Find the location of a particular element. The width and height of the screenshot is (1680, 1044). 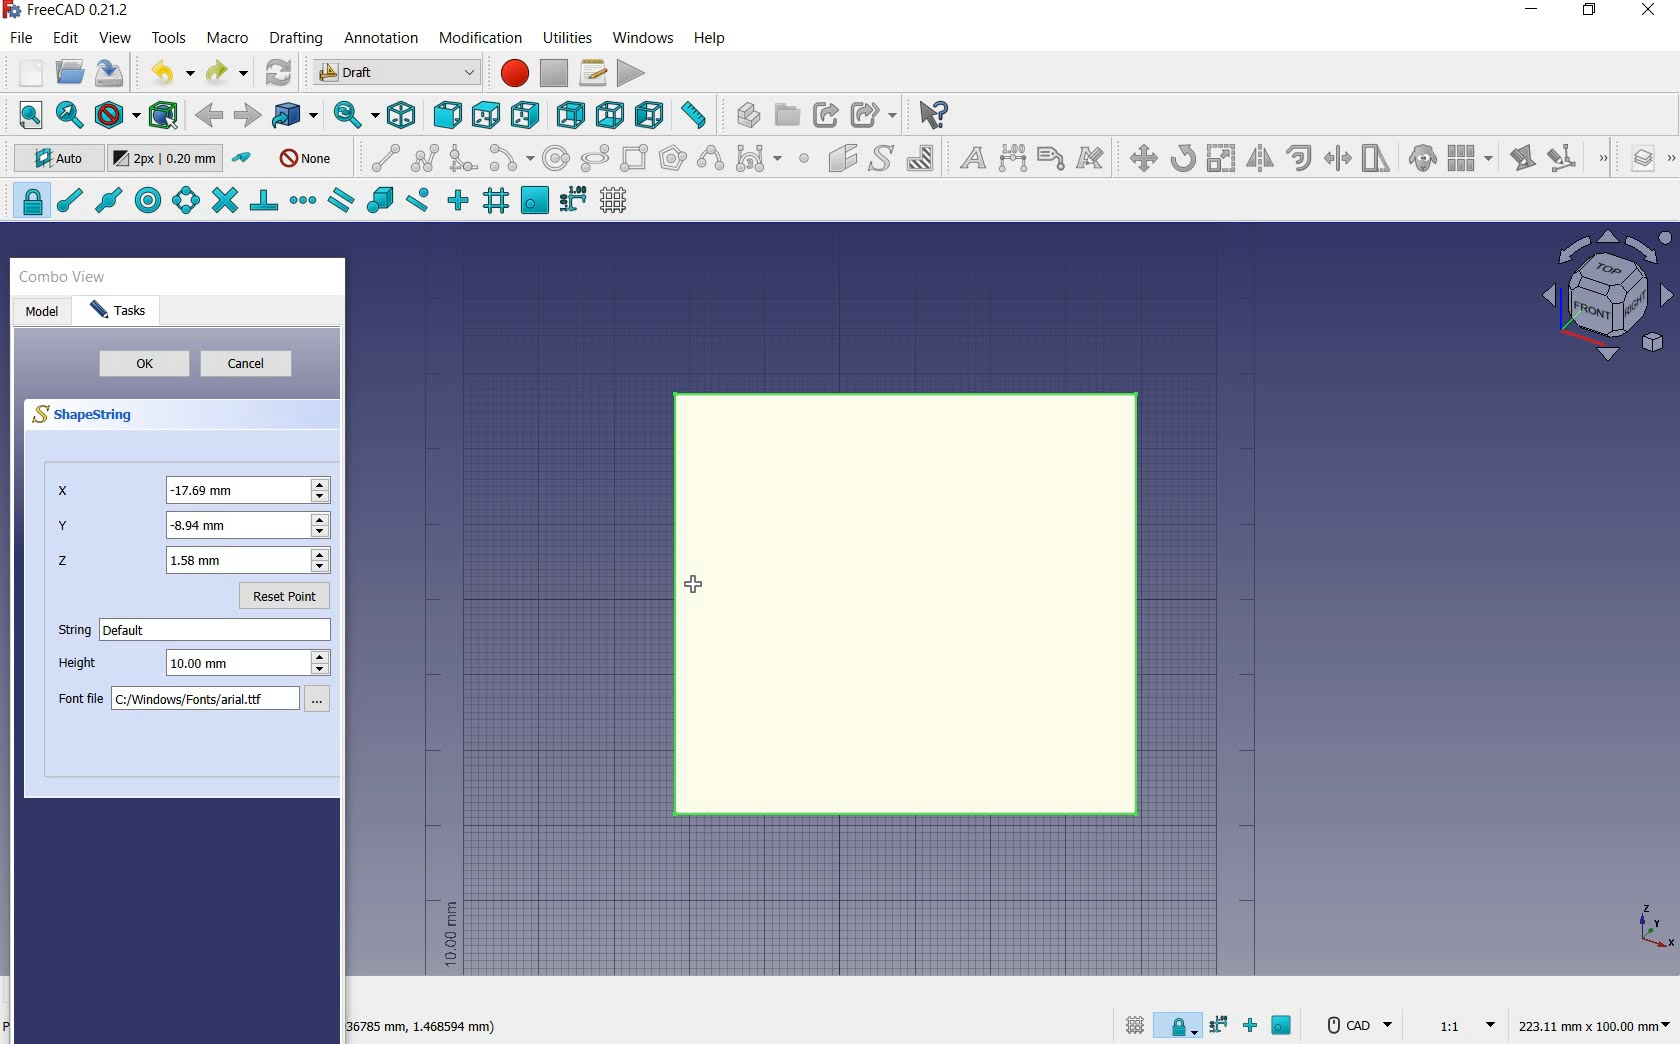

point is located at coordinates (803, 160).